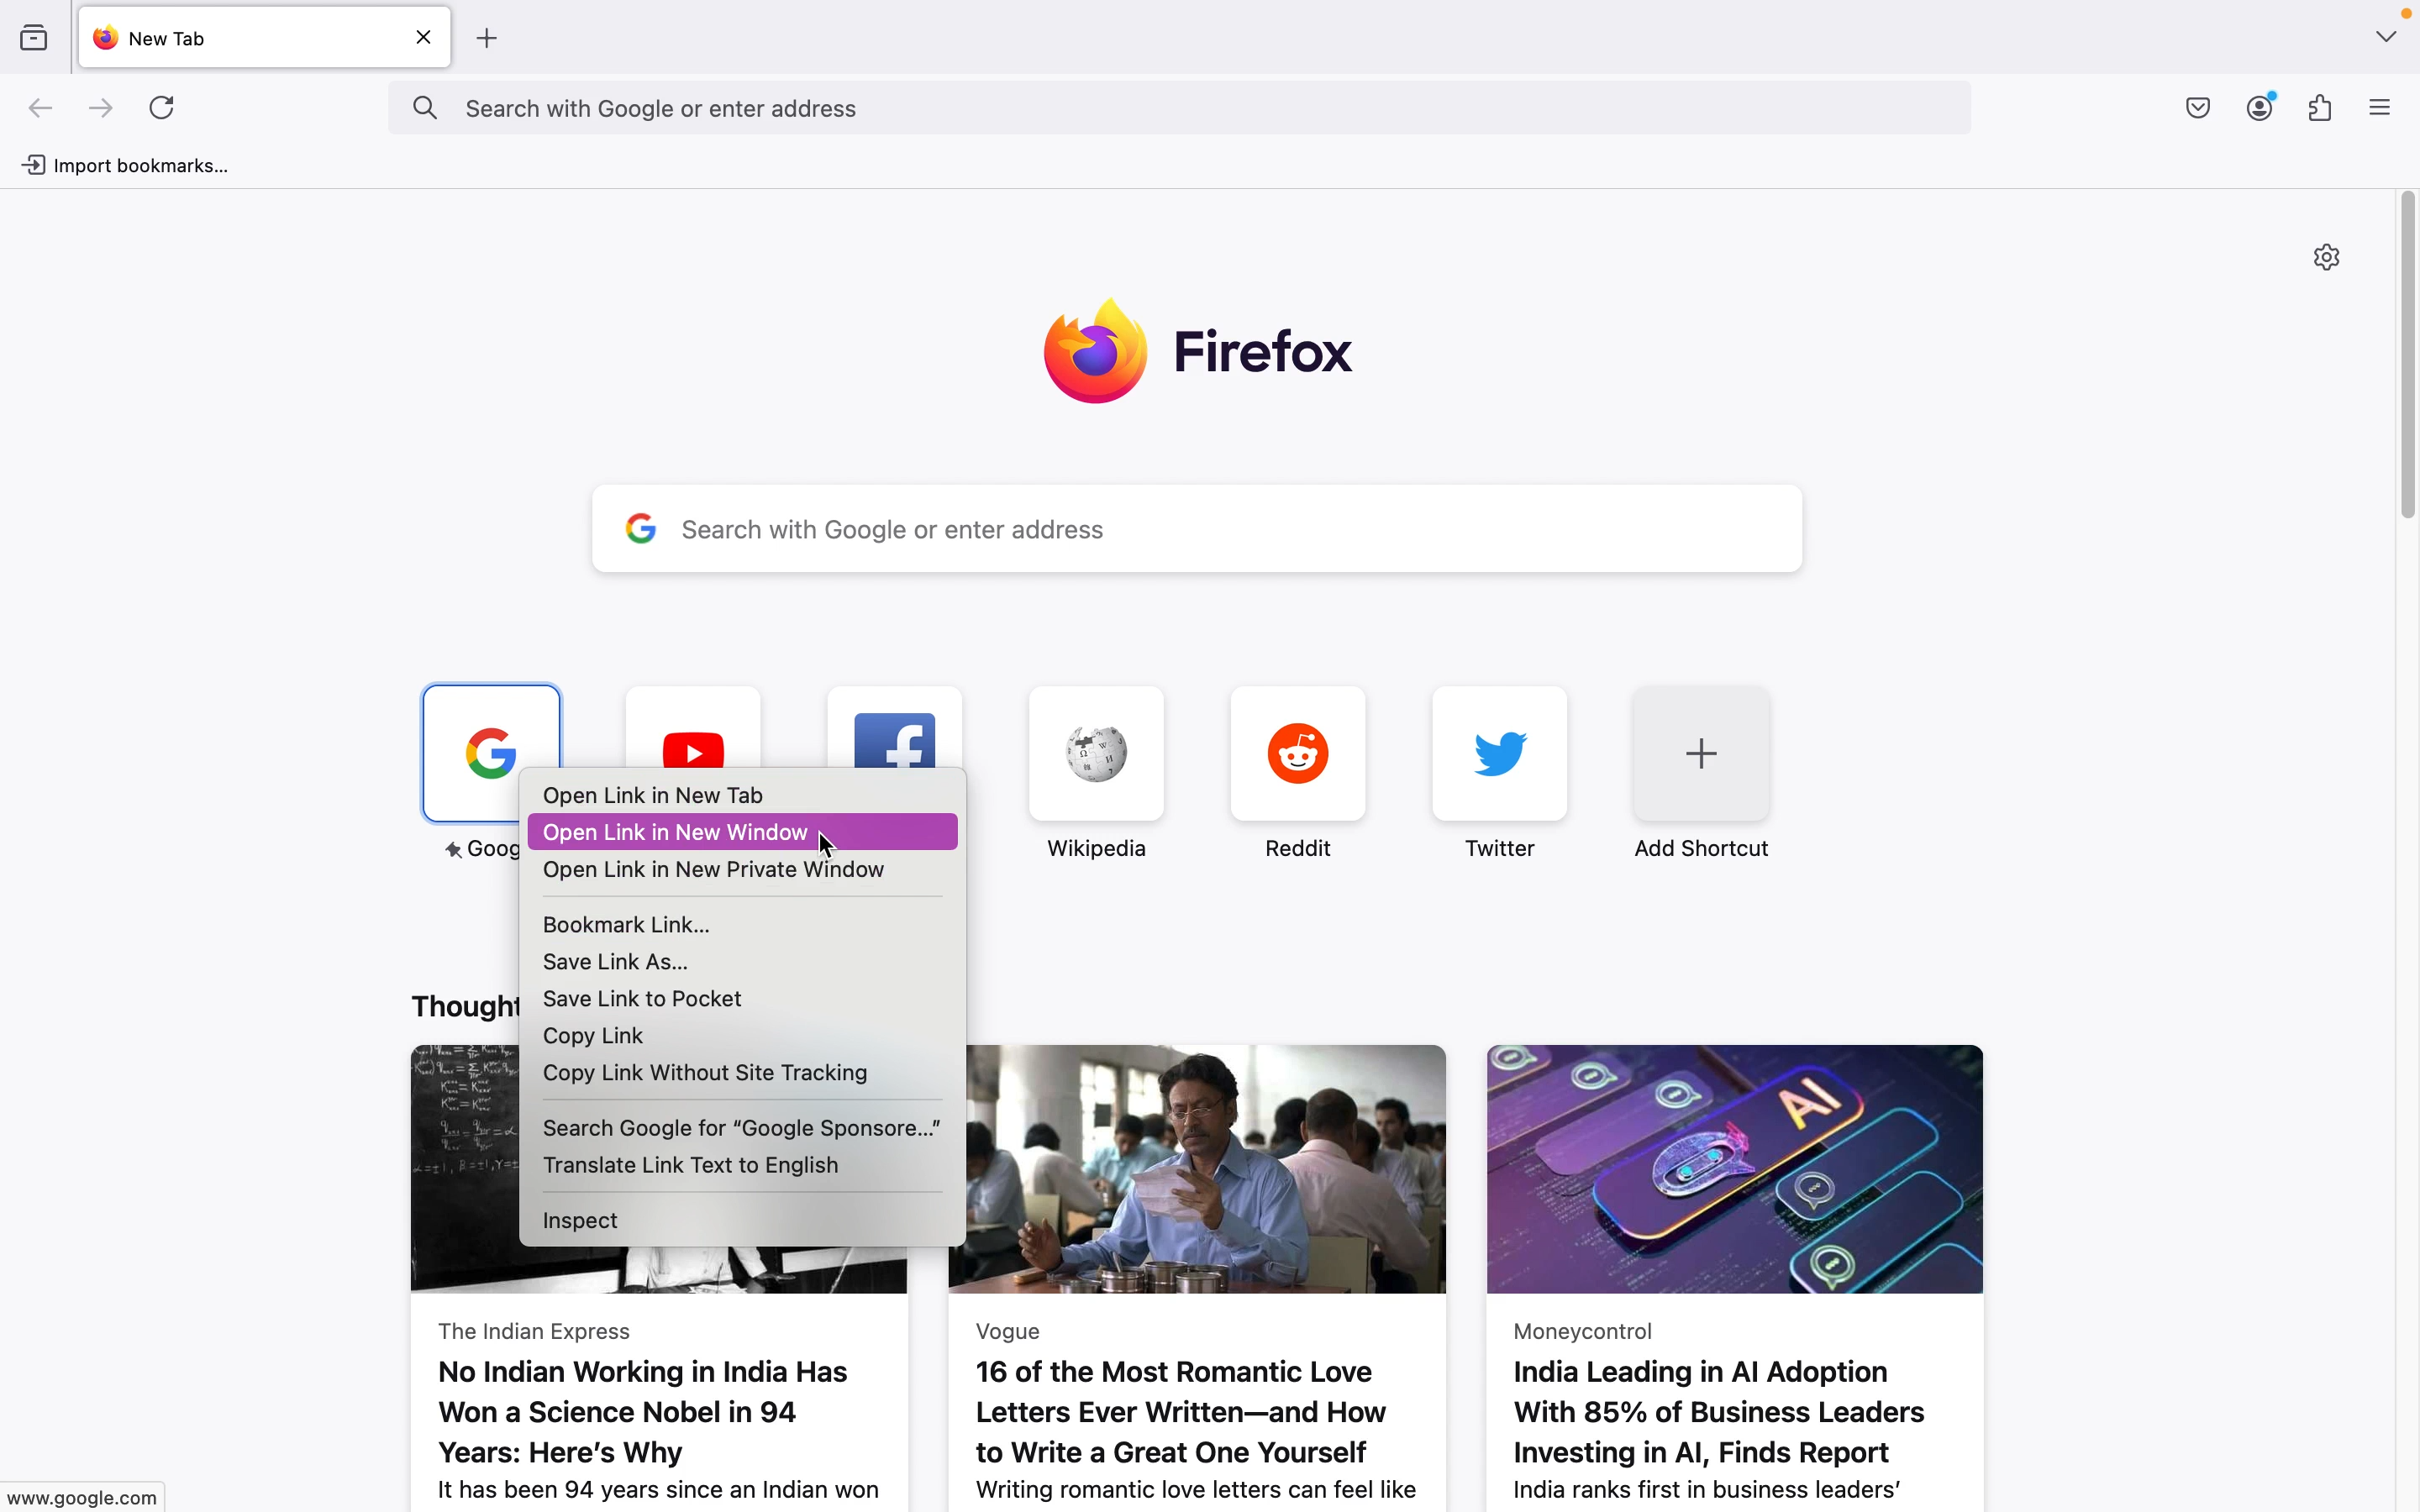 Image resolution: width=2420 pixels, height=1512 pixels. Describe the element at coordinates (2335, 265) in the screenshot. I see `settings` at that location.